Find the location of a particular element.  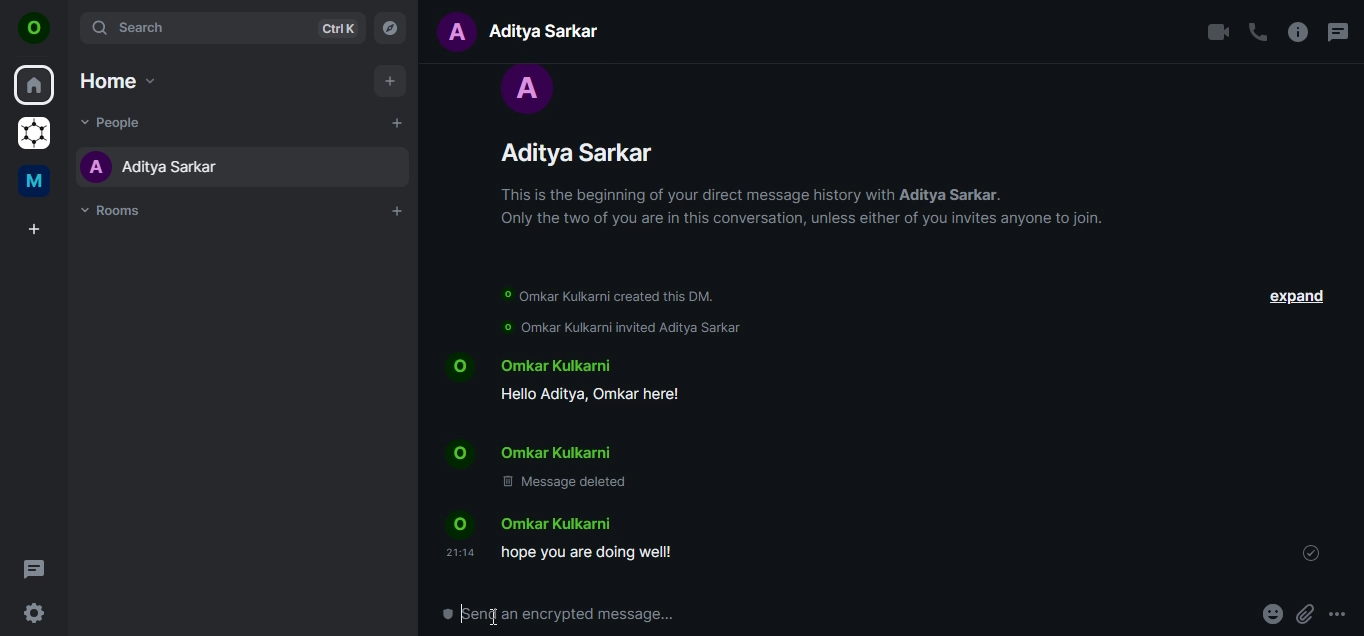

text cursor is located at coordinates (494, 616).